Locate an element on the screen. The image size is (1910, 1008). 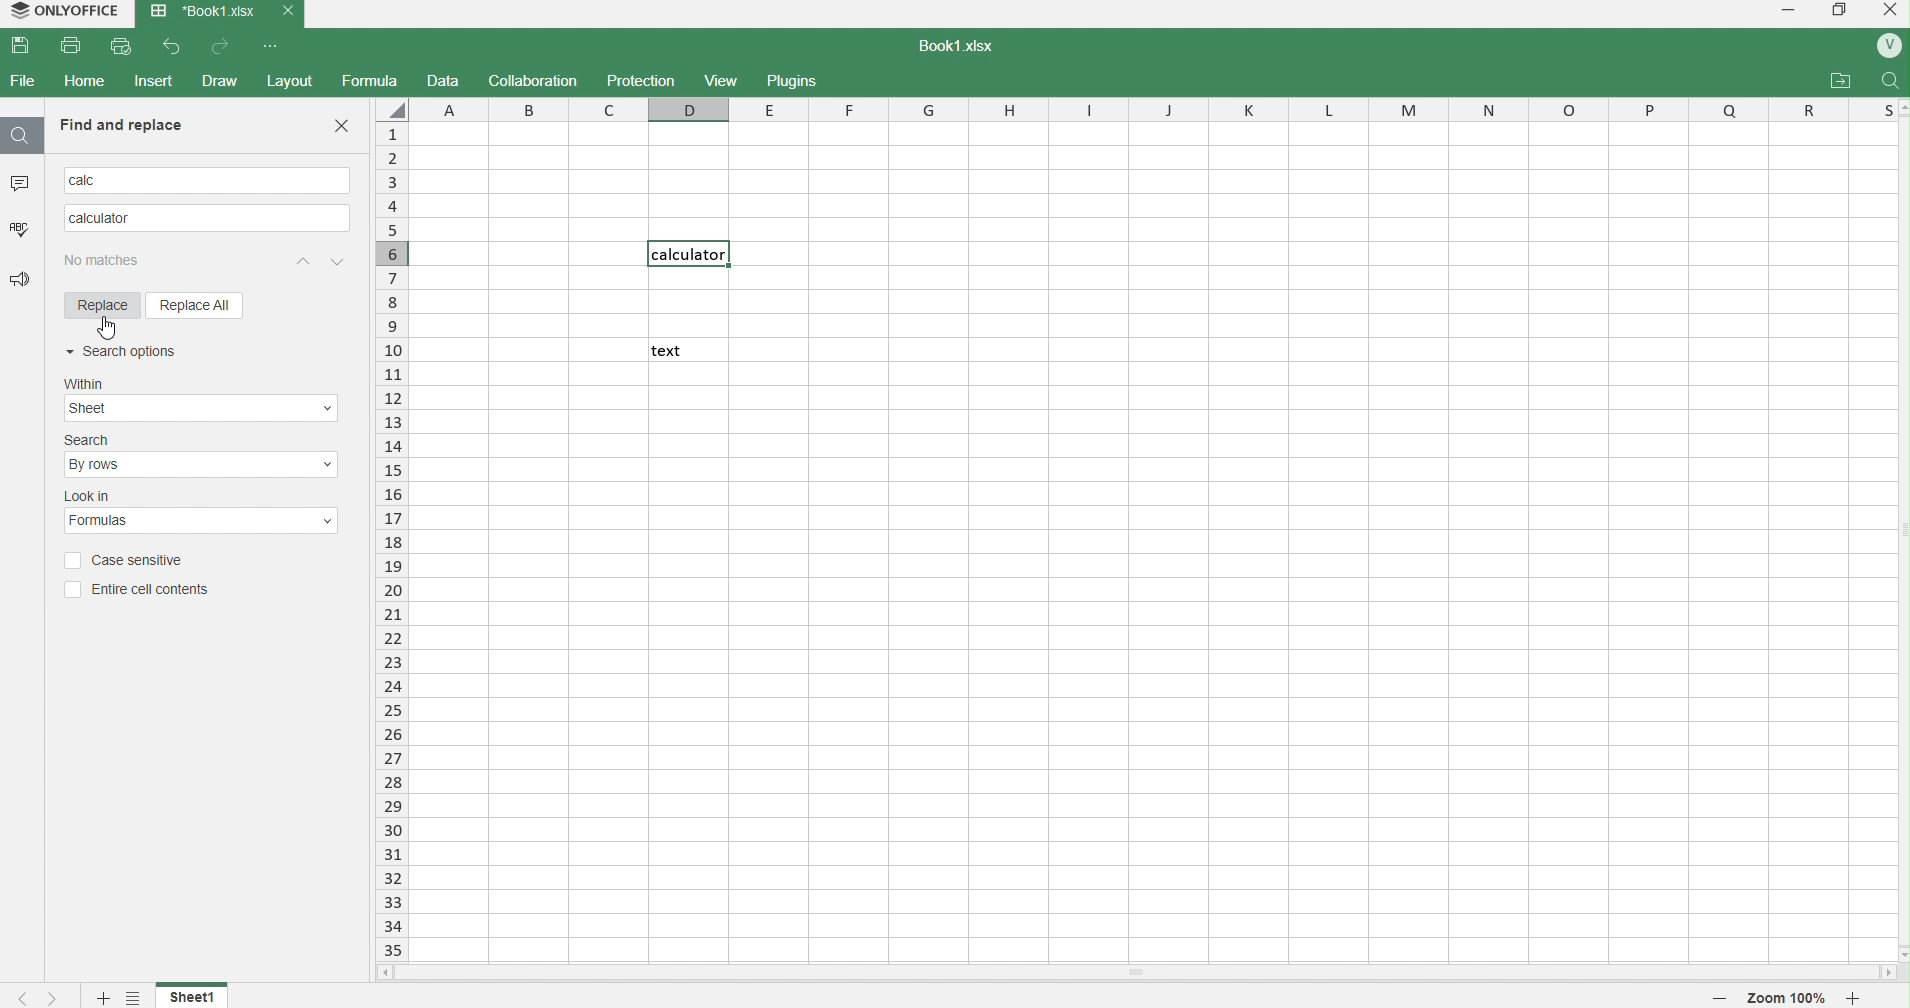
formula is located at coordinates (373, 82).